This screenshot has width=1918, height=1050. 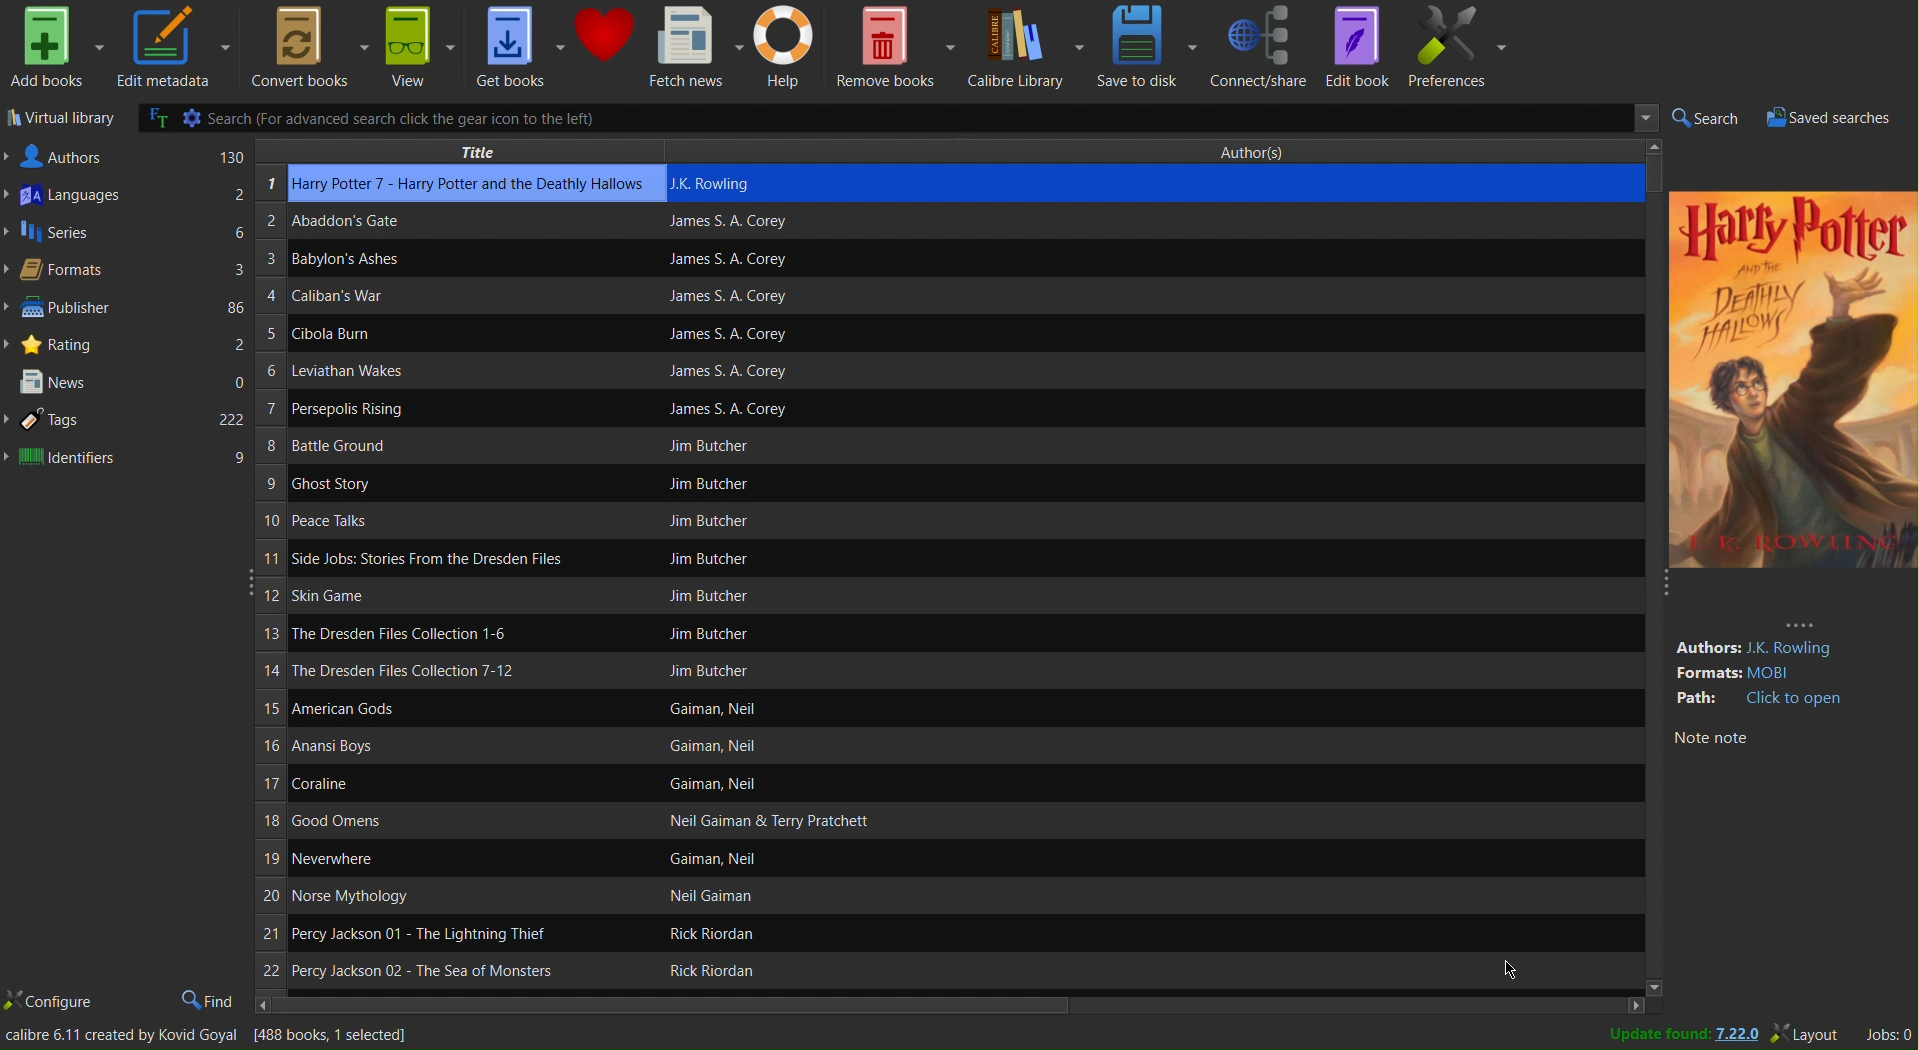 What do you see at coordinates (443, 558) in the screenshot?
I see `Book name` at bounding box center [443, 558].